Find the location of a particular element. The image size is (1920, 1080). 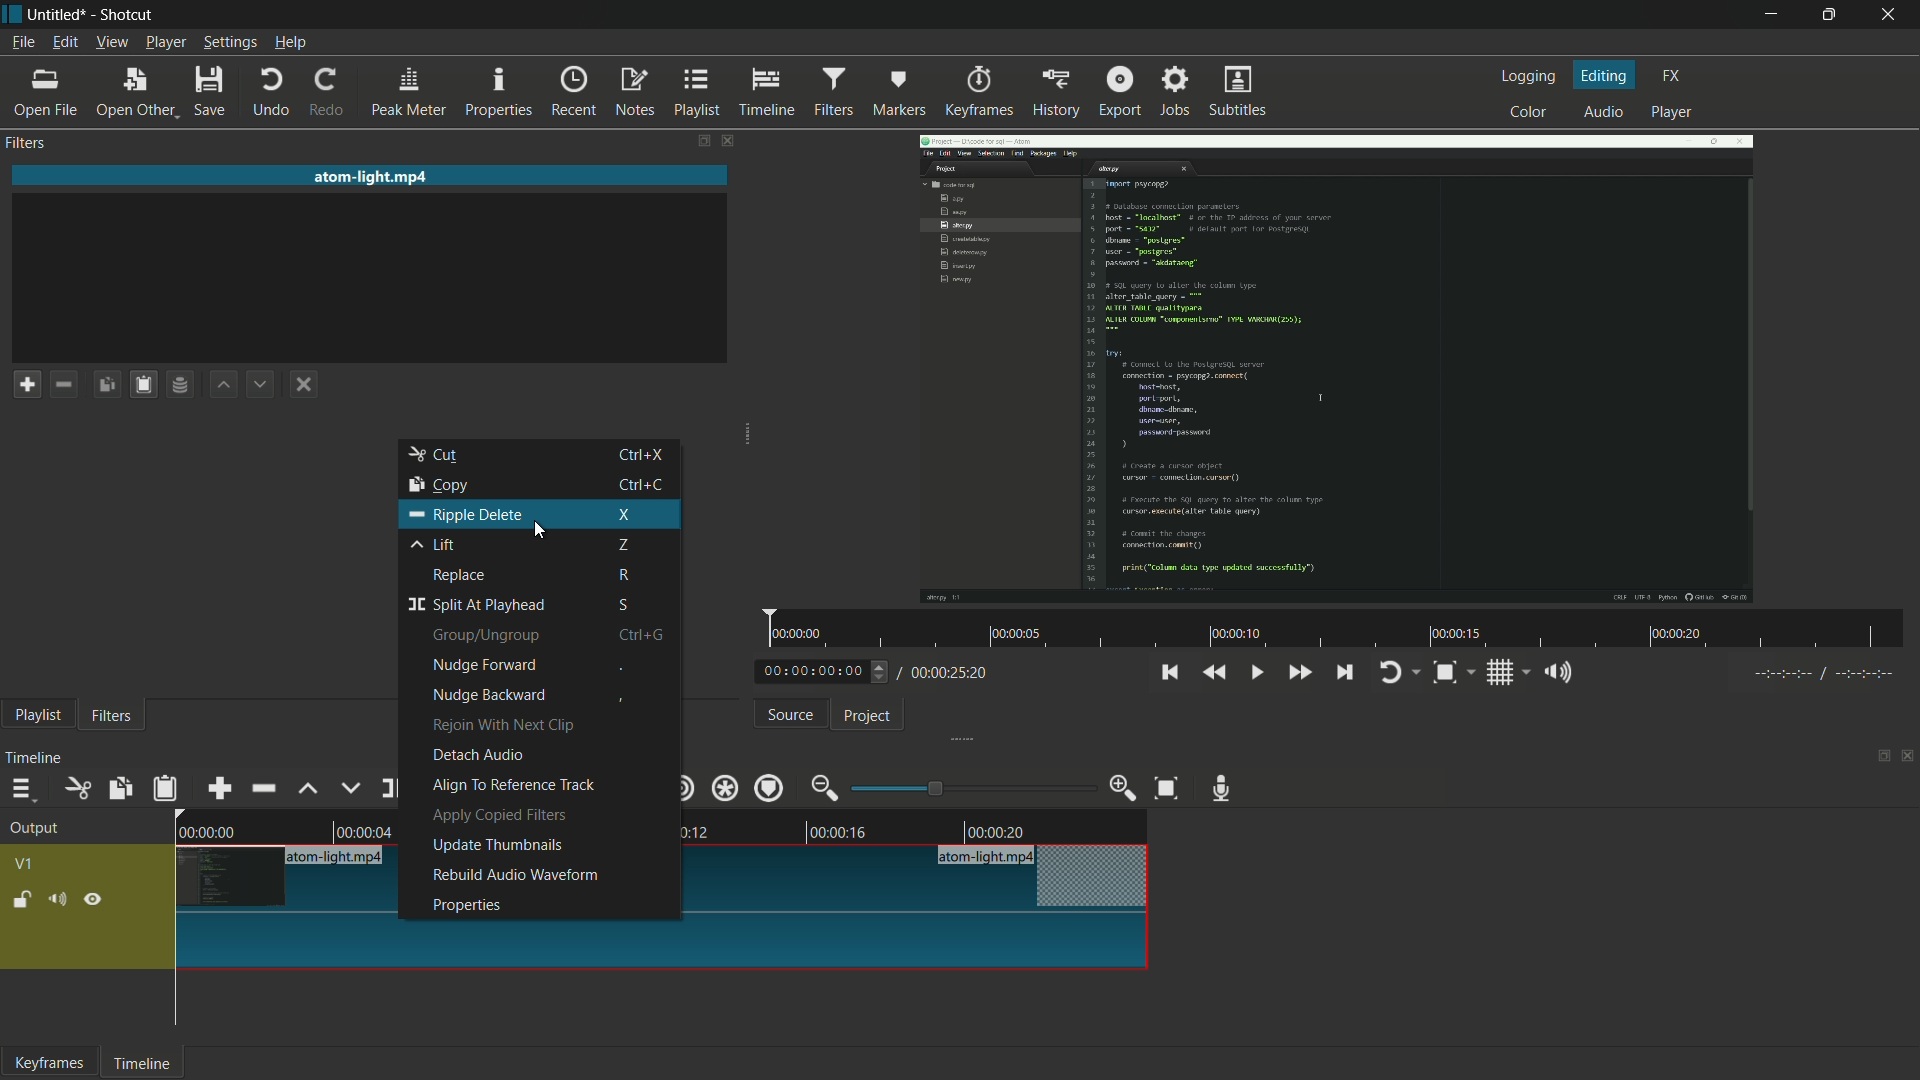

project tab is located at coordinates (867, 717).